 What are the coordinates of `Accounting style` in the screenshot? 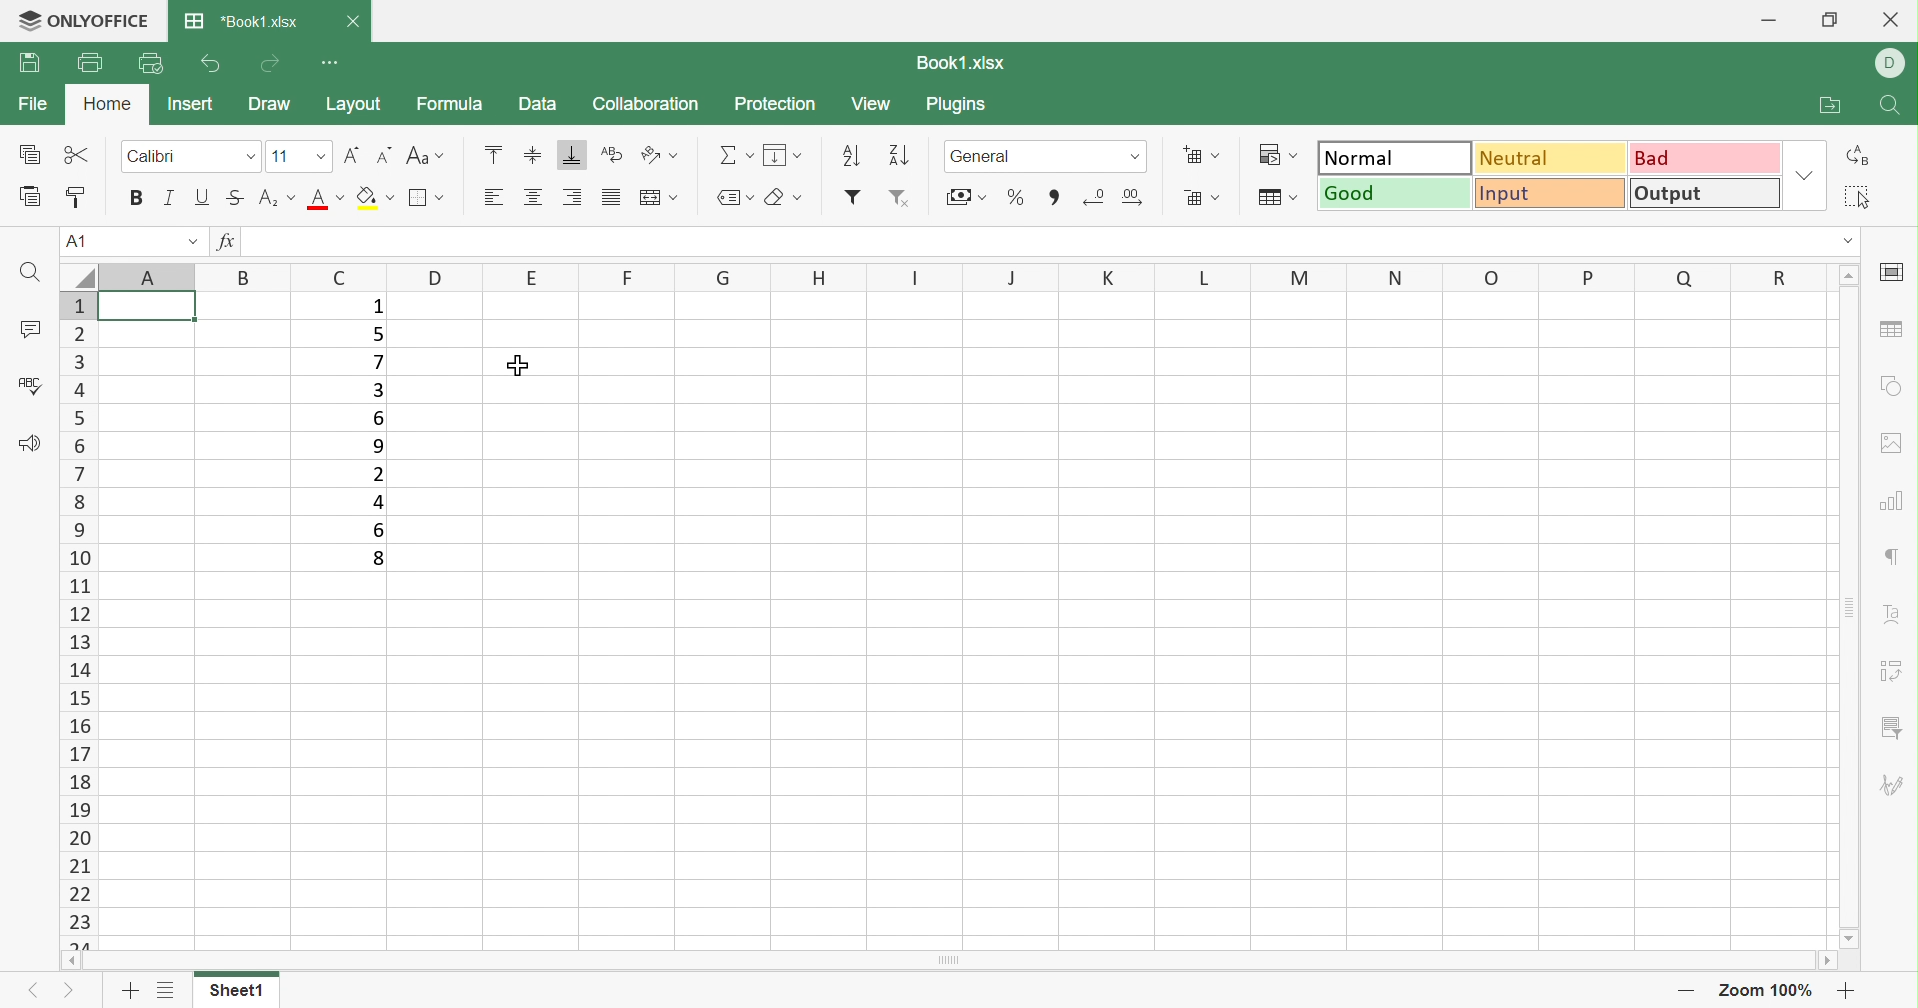 It's located at (969, 199).